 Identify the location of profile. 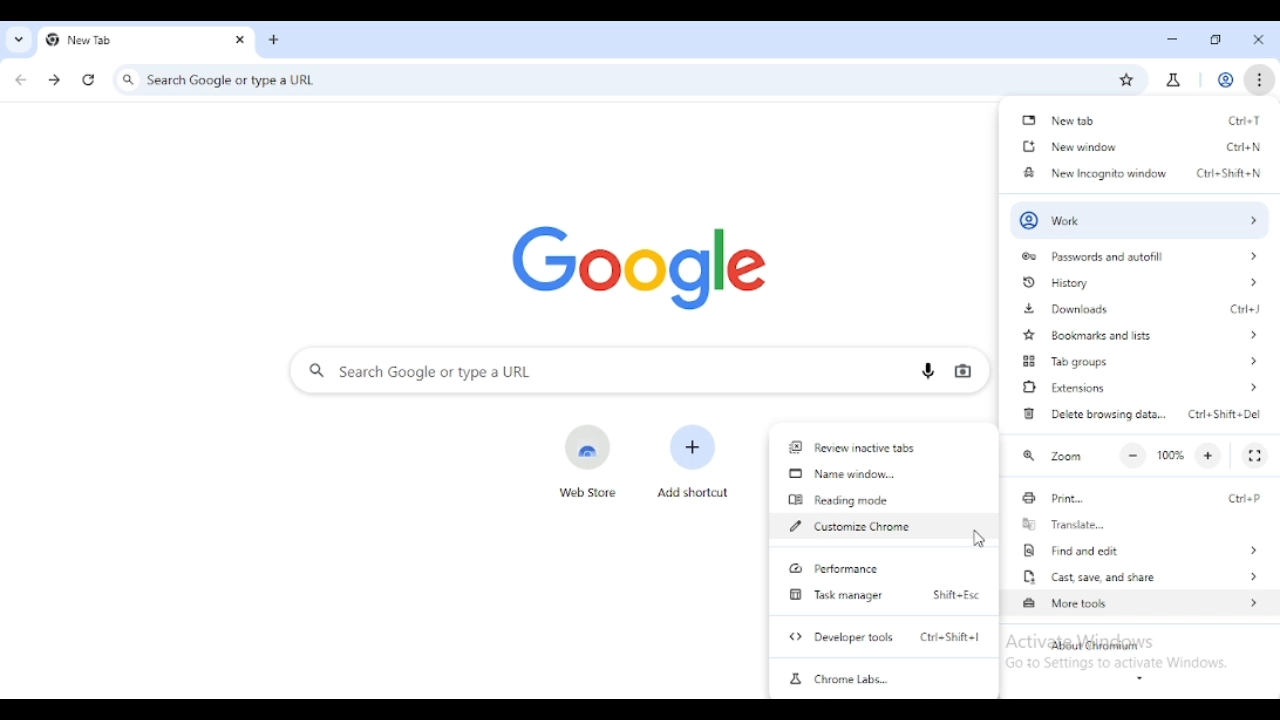
(1226, 80).